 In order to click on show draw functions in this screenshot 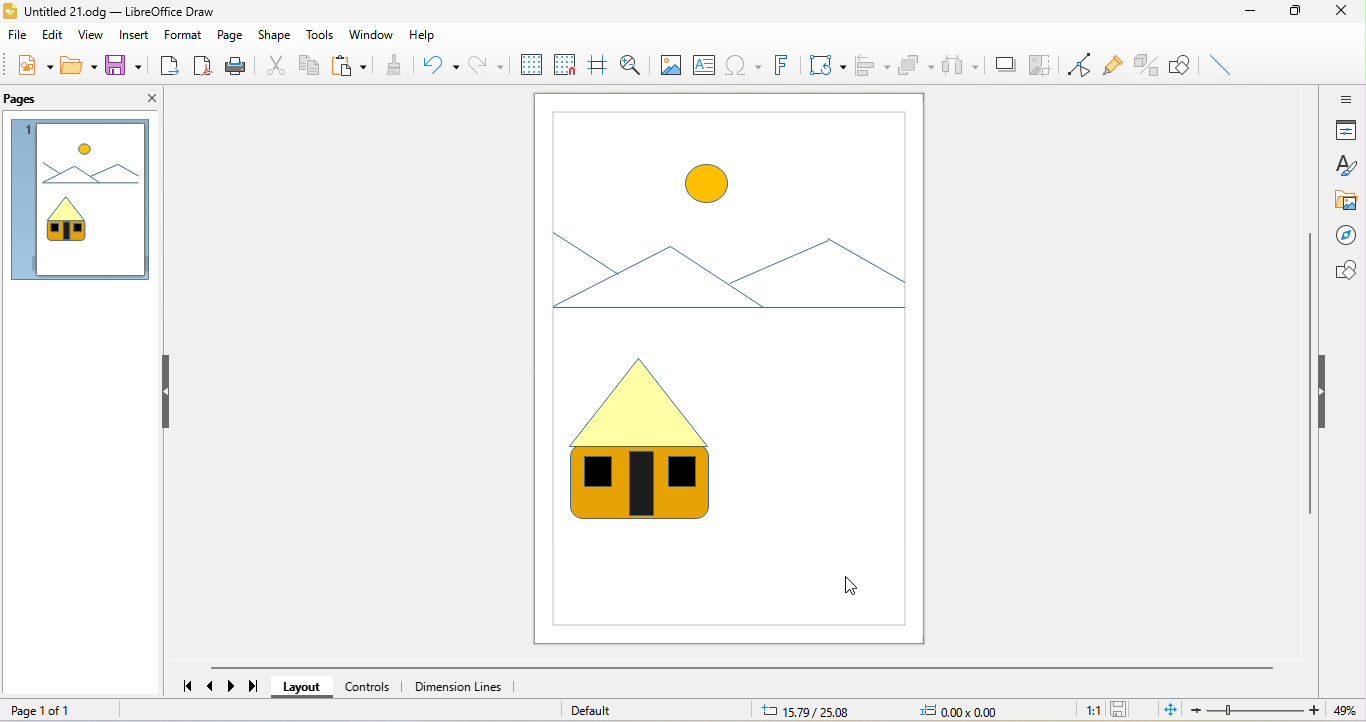, I will do `click(1182, 67)`.